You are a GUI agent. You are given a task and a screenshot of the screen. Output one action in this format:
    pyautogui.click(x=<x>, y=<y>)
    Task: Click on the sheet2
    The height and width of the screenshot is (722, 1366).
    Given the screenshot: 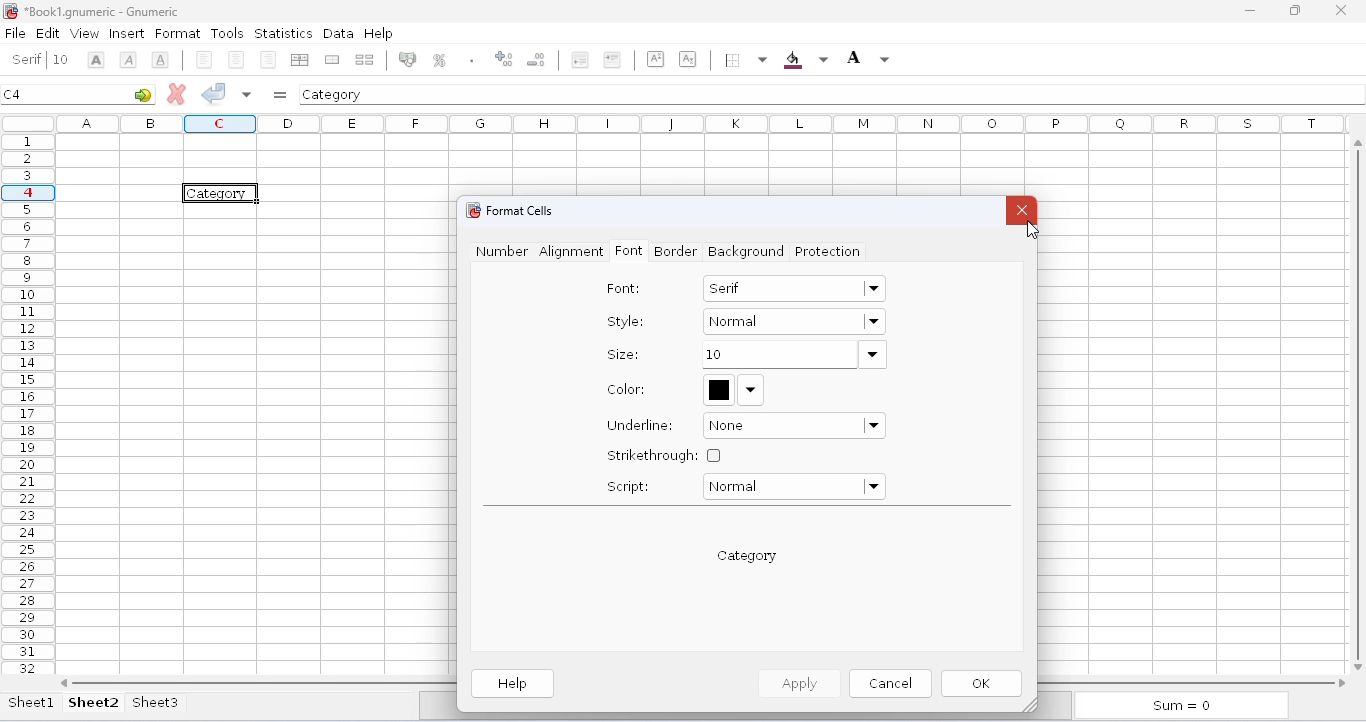 What is the action you would take?
    pyautogui.click(x=94, y=702)
    